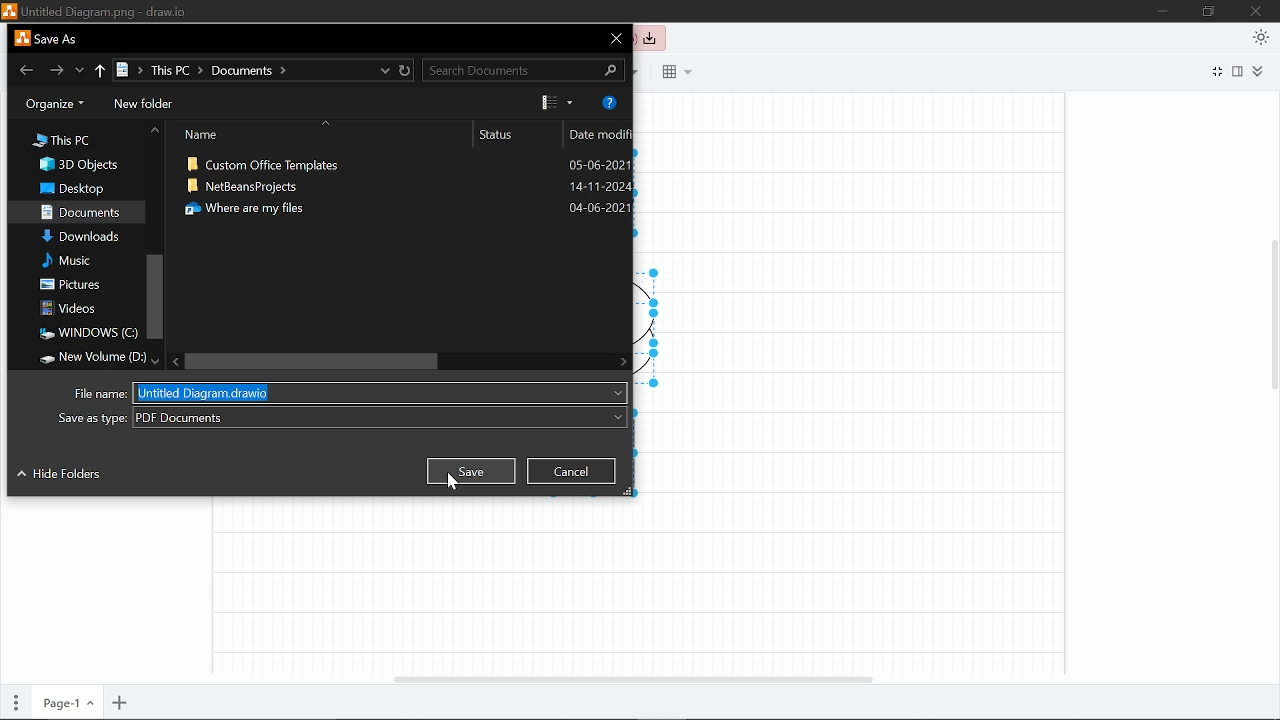 This screenshot has width=1280, height=720. I want to click on Videos, so click(73, 308).